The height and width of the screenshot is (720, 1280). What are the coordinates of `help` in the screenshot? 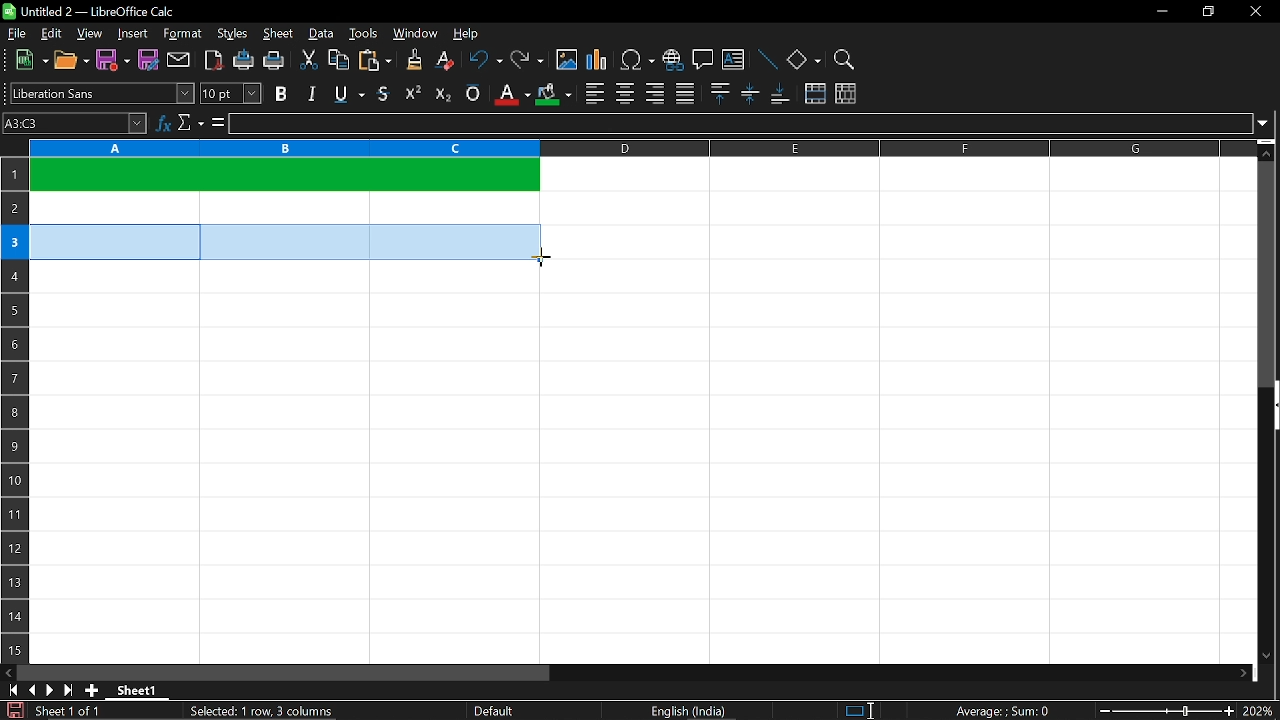 It's located at (474, 32).